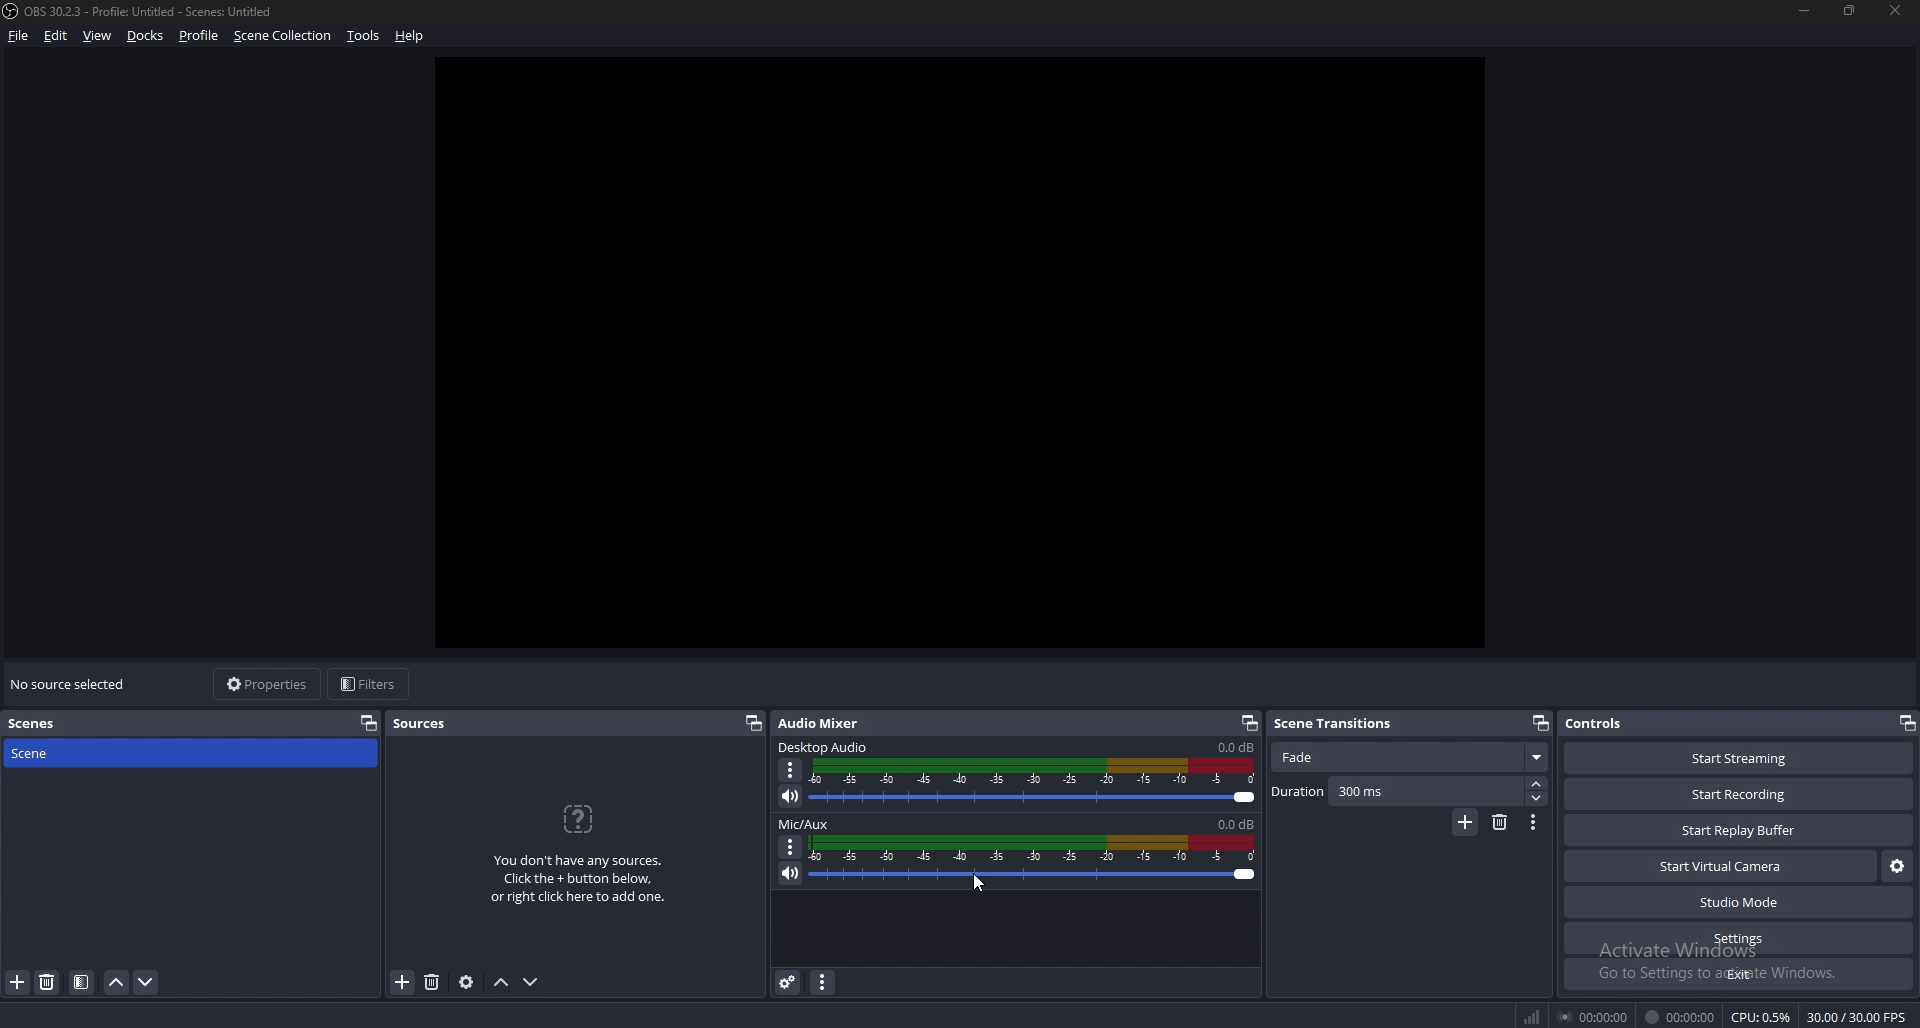 The width and height of the screenshot is (1920, 1028). Describe the element at coordinates (403, 982) in the screenshot. I see `add source` at that location.